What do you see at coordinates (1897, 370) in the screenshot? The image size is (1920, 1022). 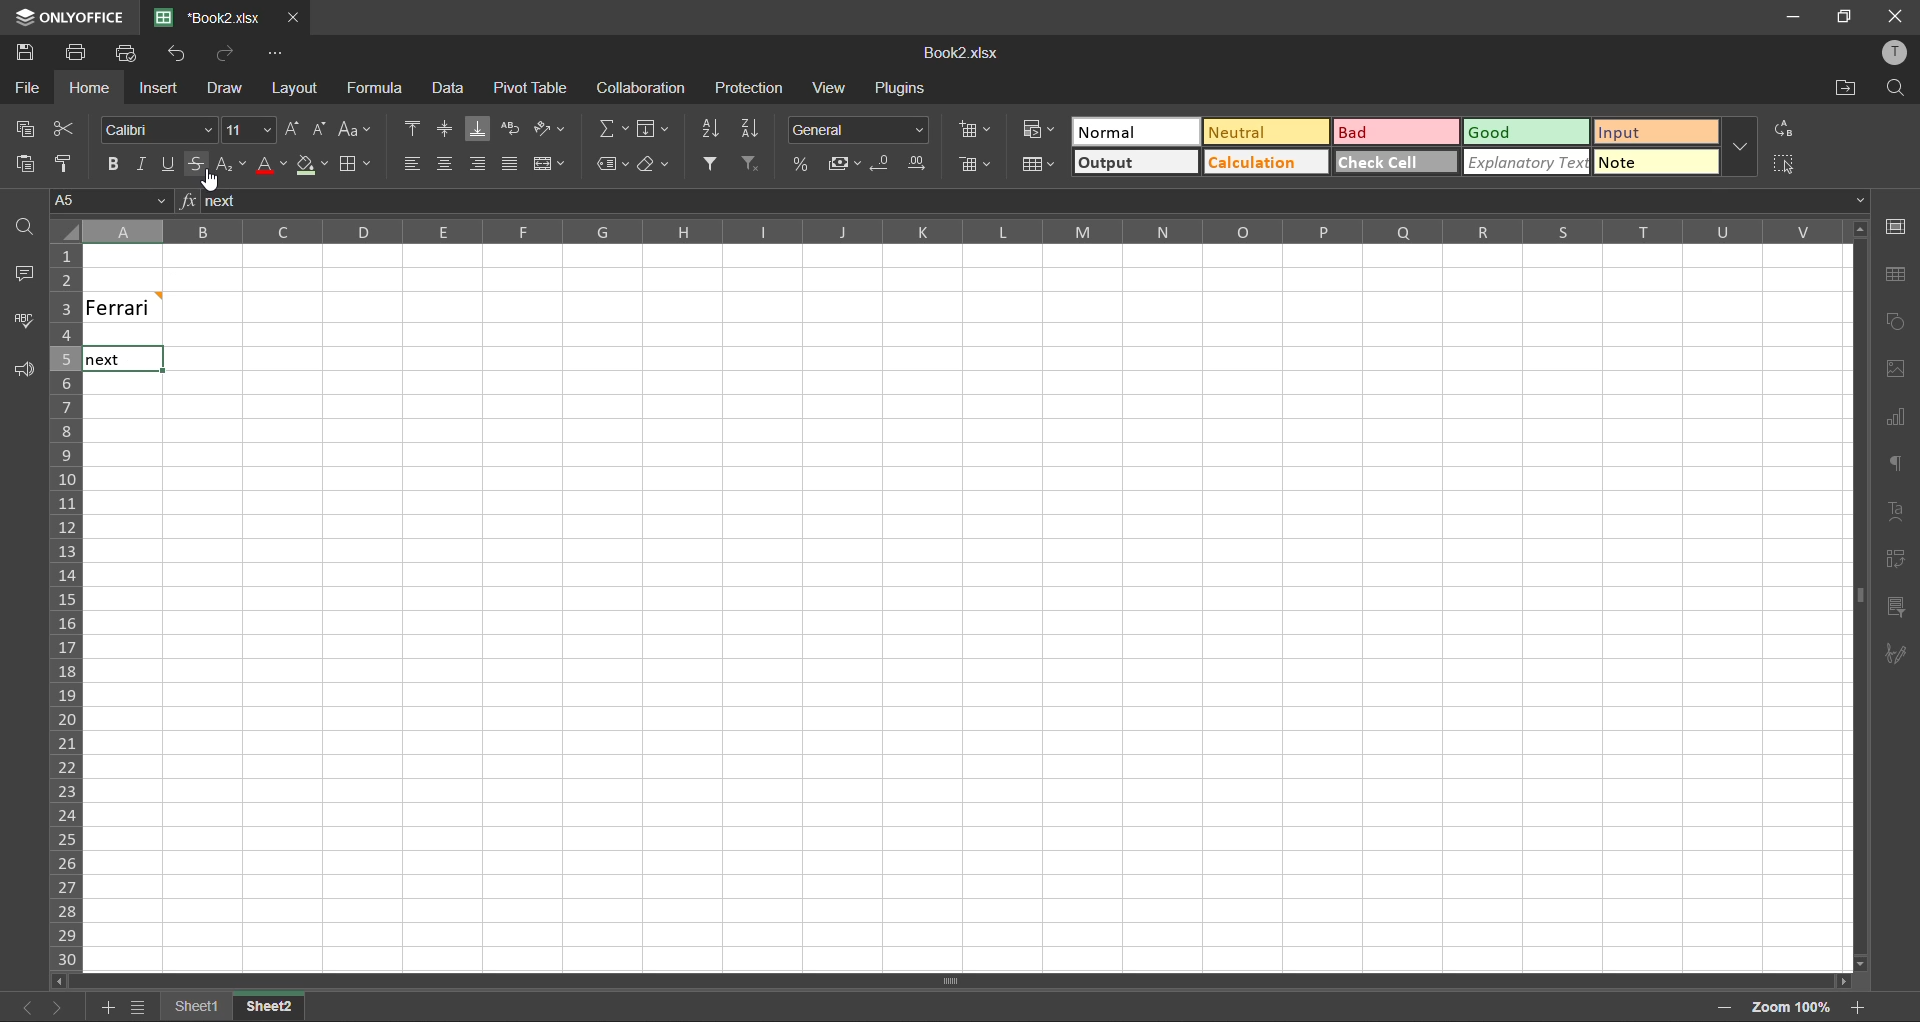 I see `images` at bounding box center [1897, 370].